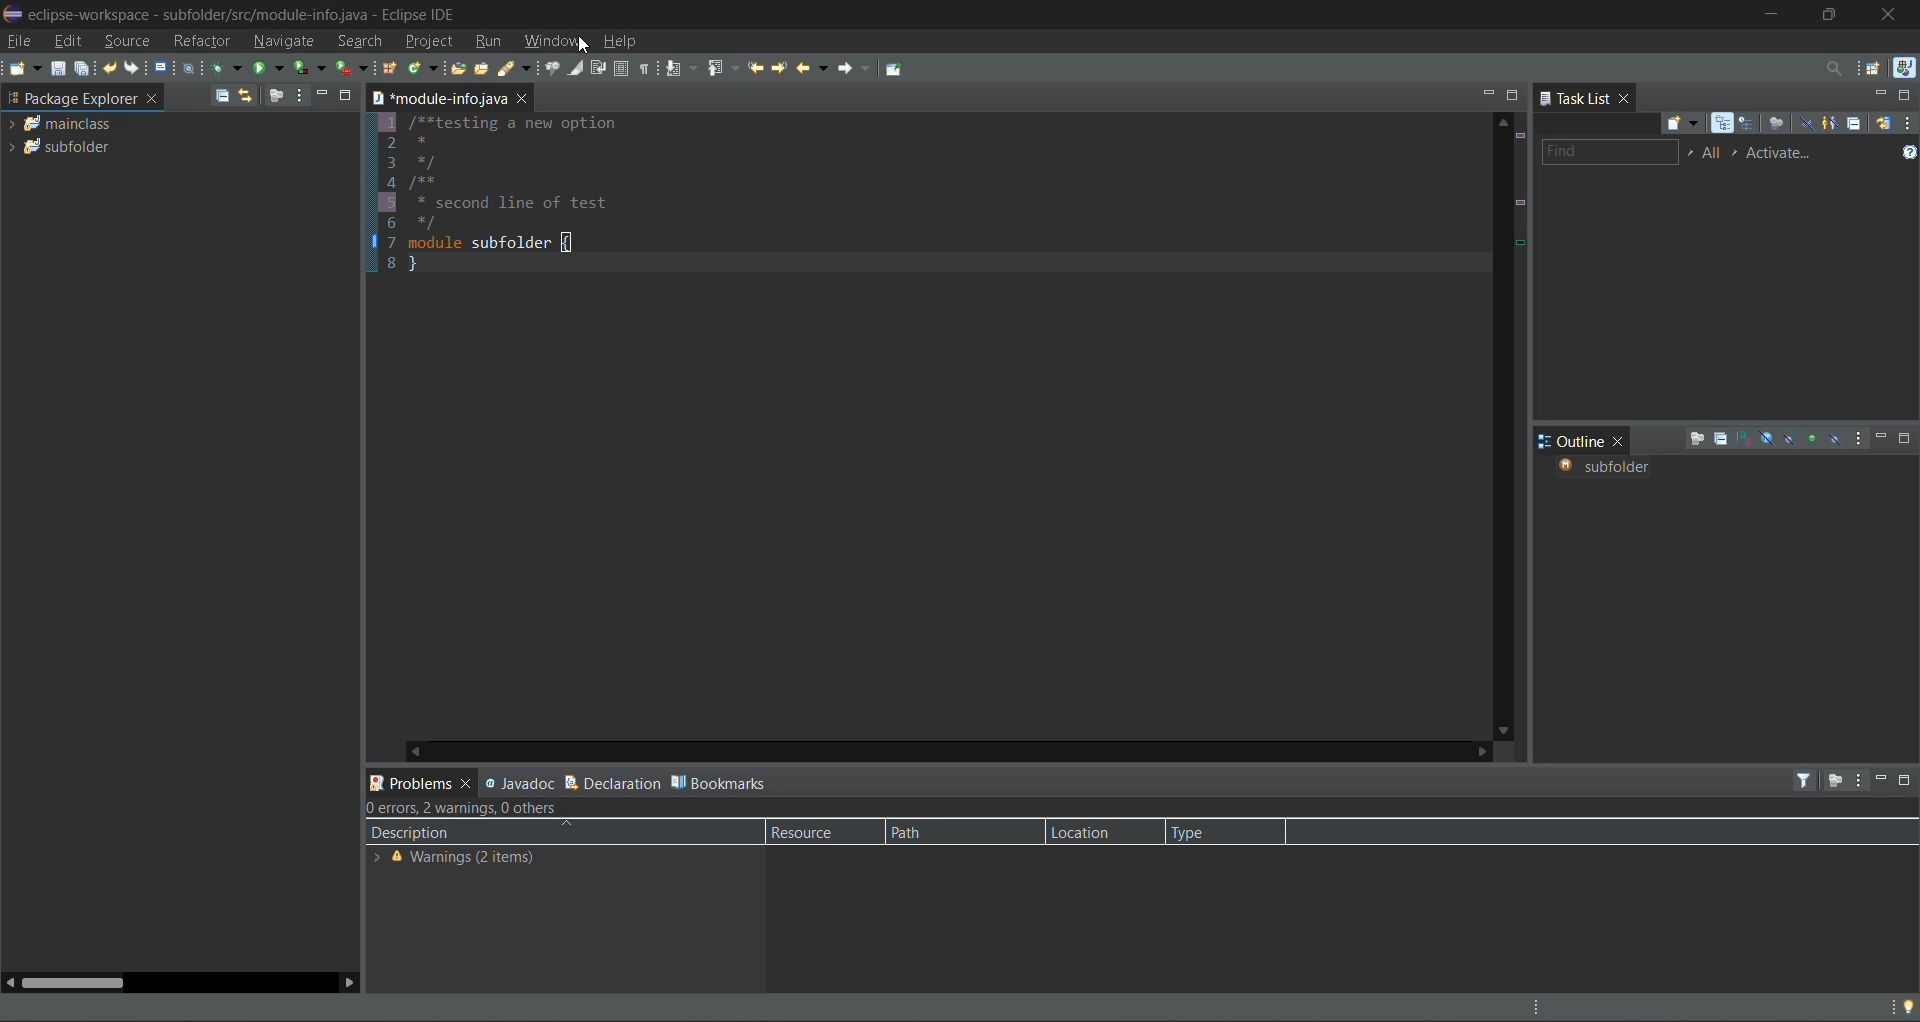 The image size is (1920, 1022). What do you see at coordinates (1483, 94) in the screenshot?
I see `minimize` at bounding box center [1483, 94].